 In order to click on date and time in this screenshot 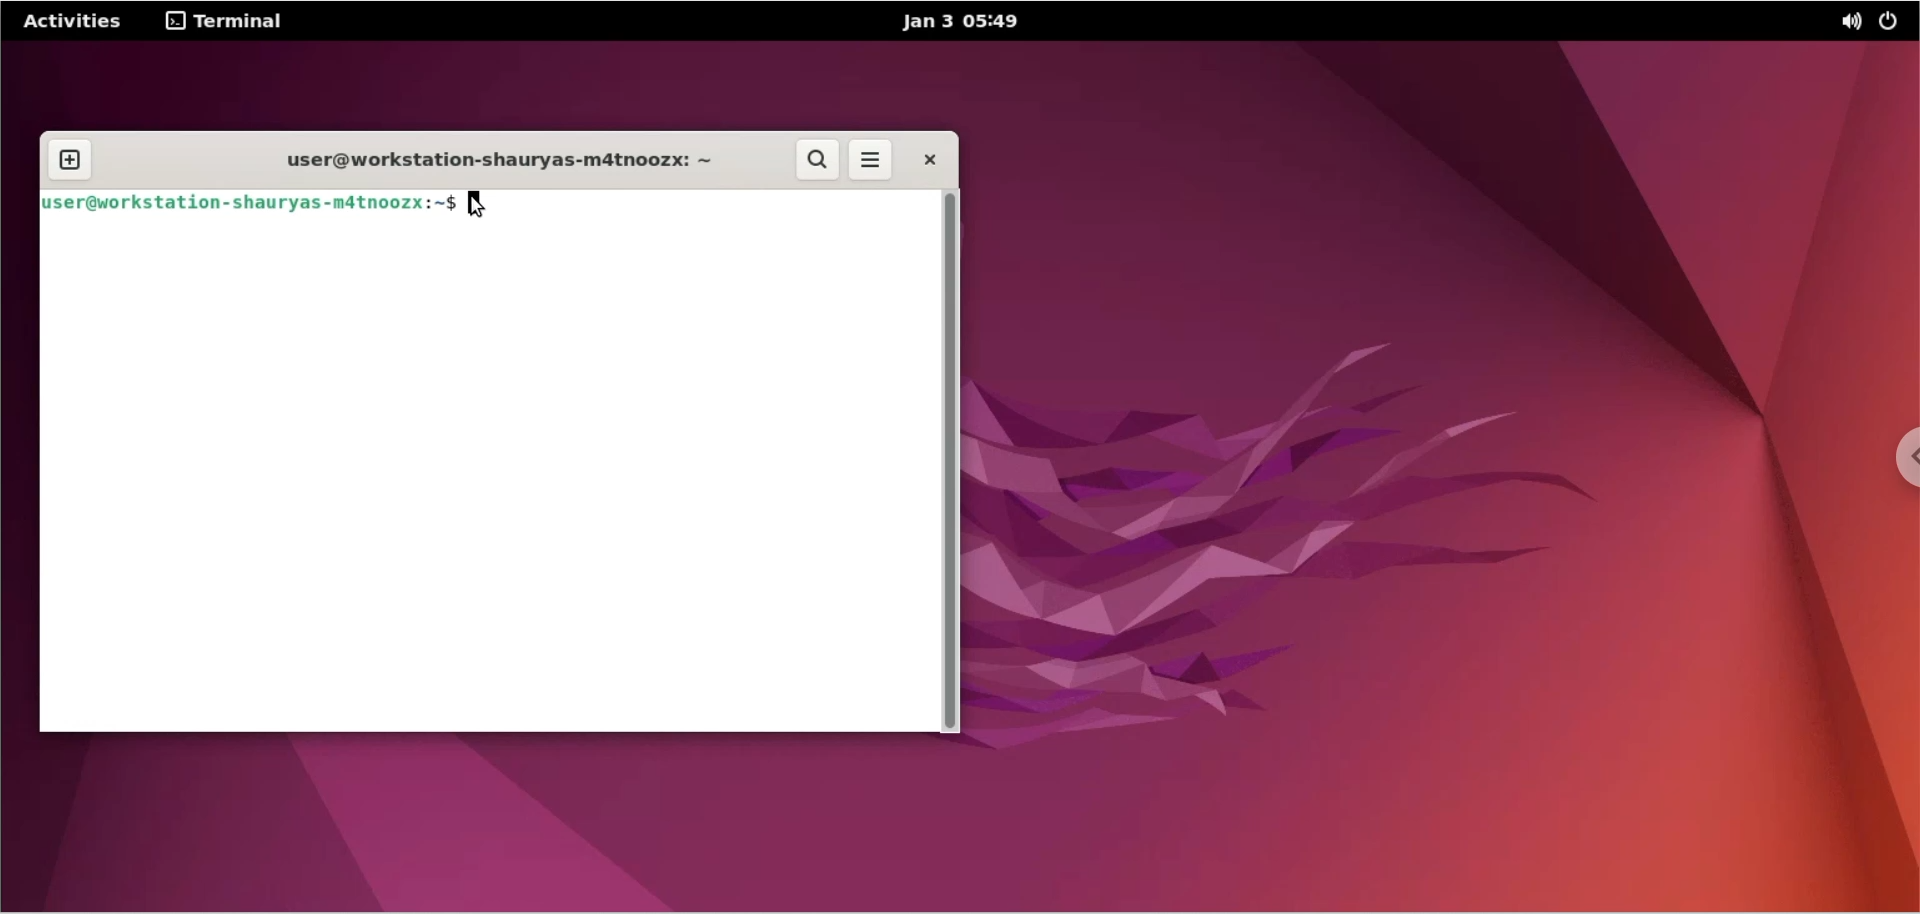, I will do `click(953, 22)`.